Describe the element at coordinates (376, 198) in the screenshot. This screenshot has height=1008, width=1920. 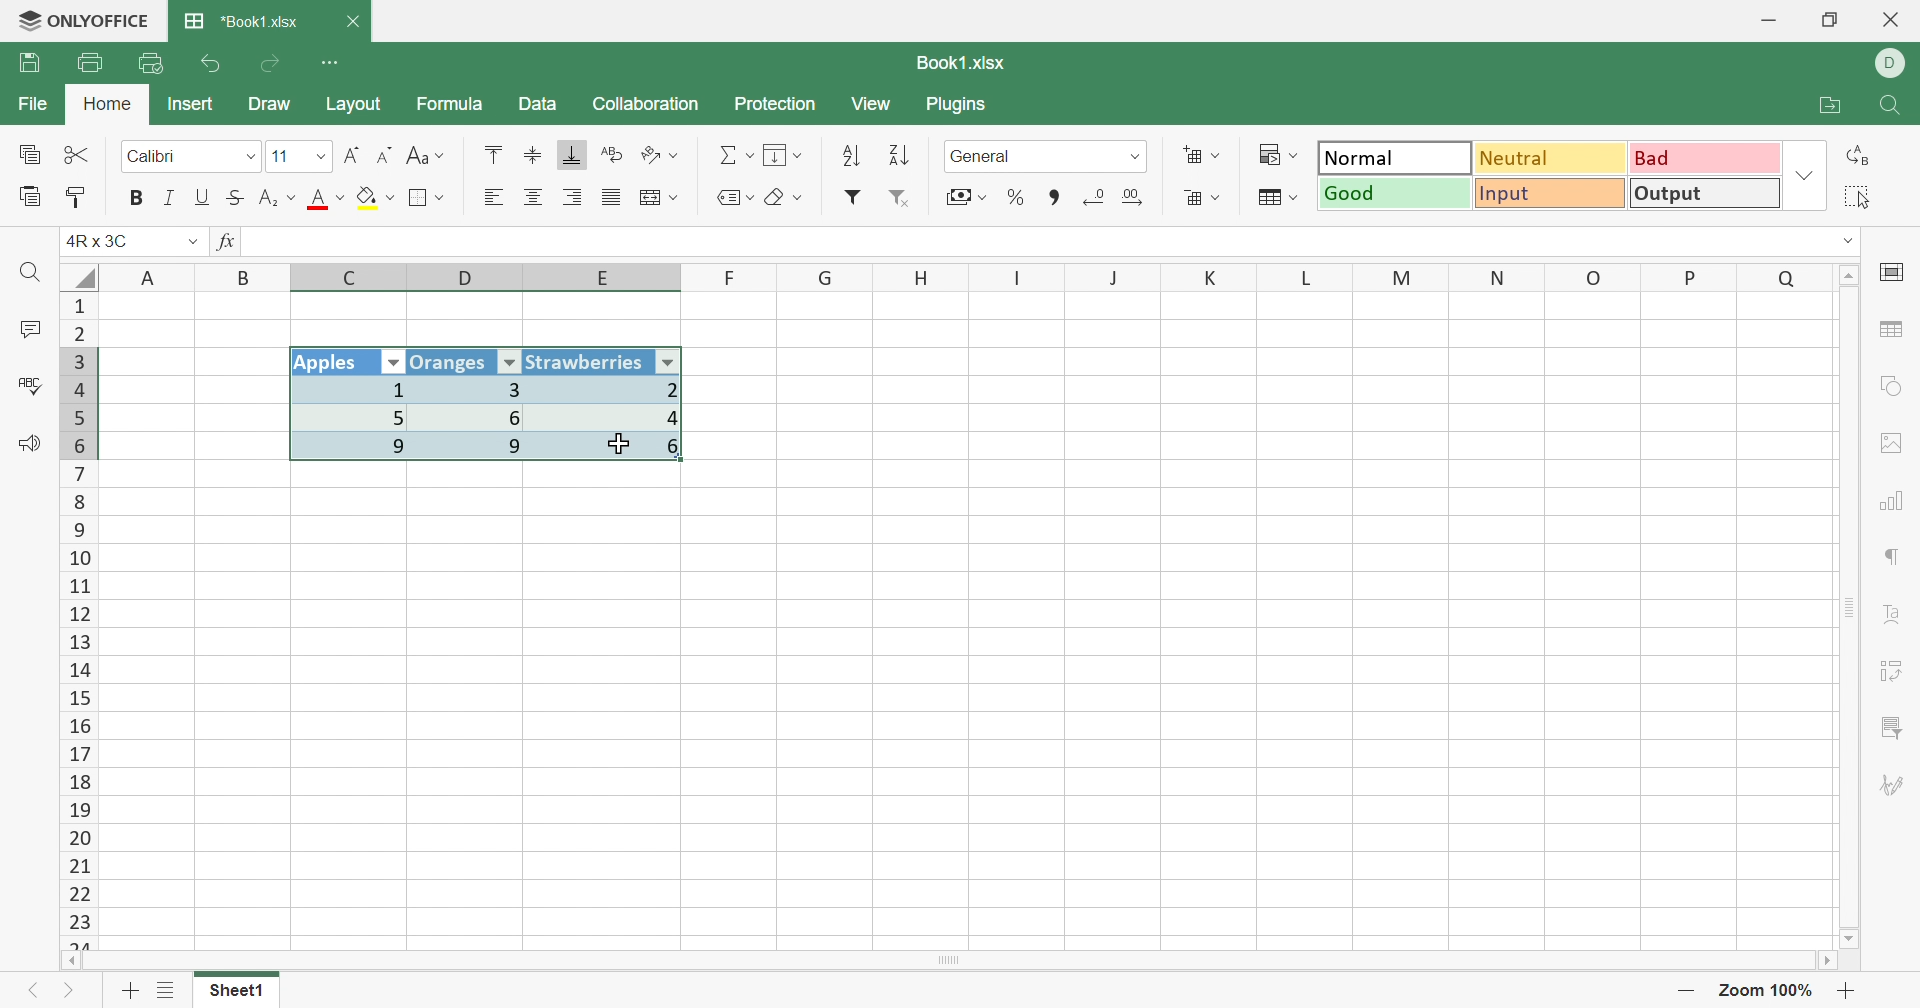
I see `Fill color` at that location.